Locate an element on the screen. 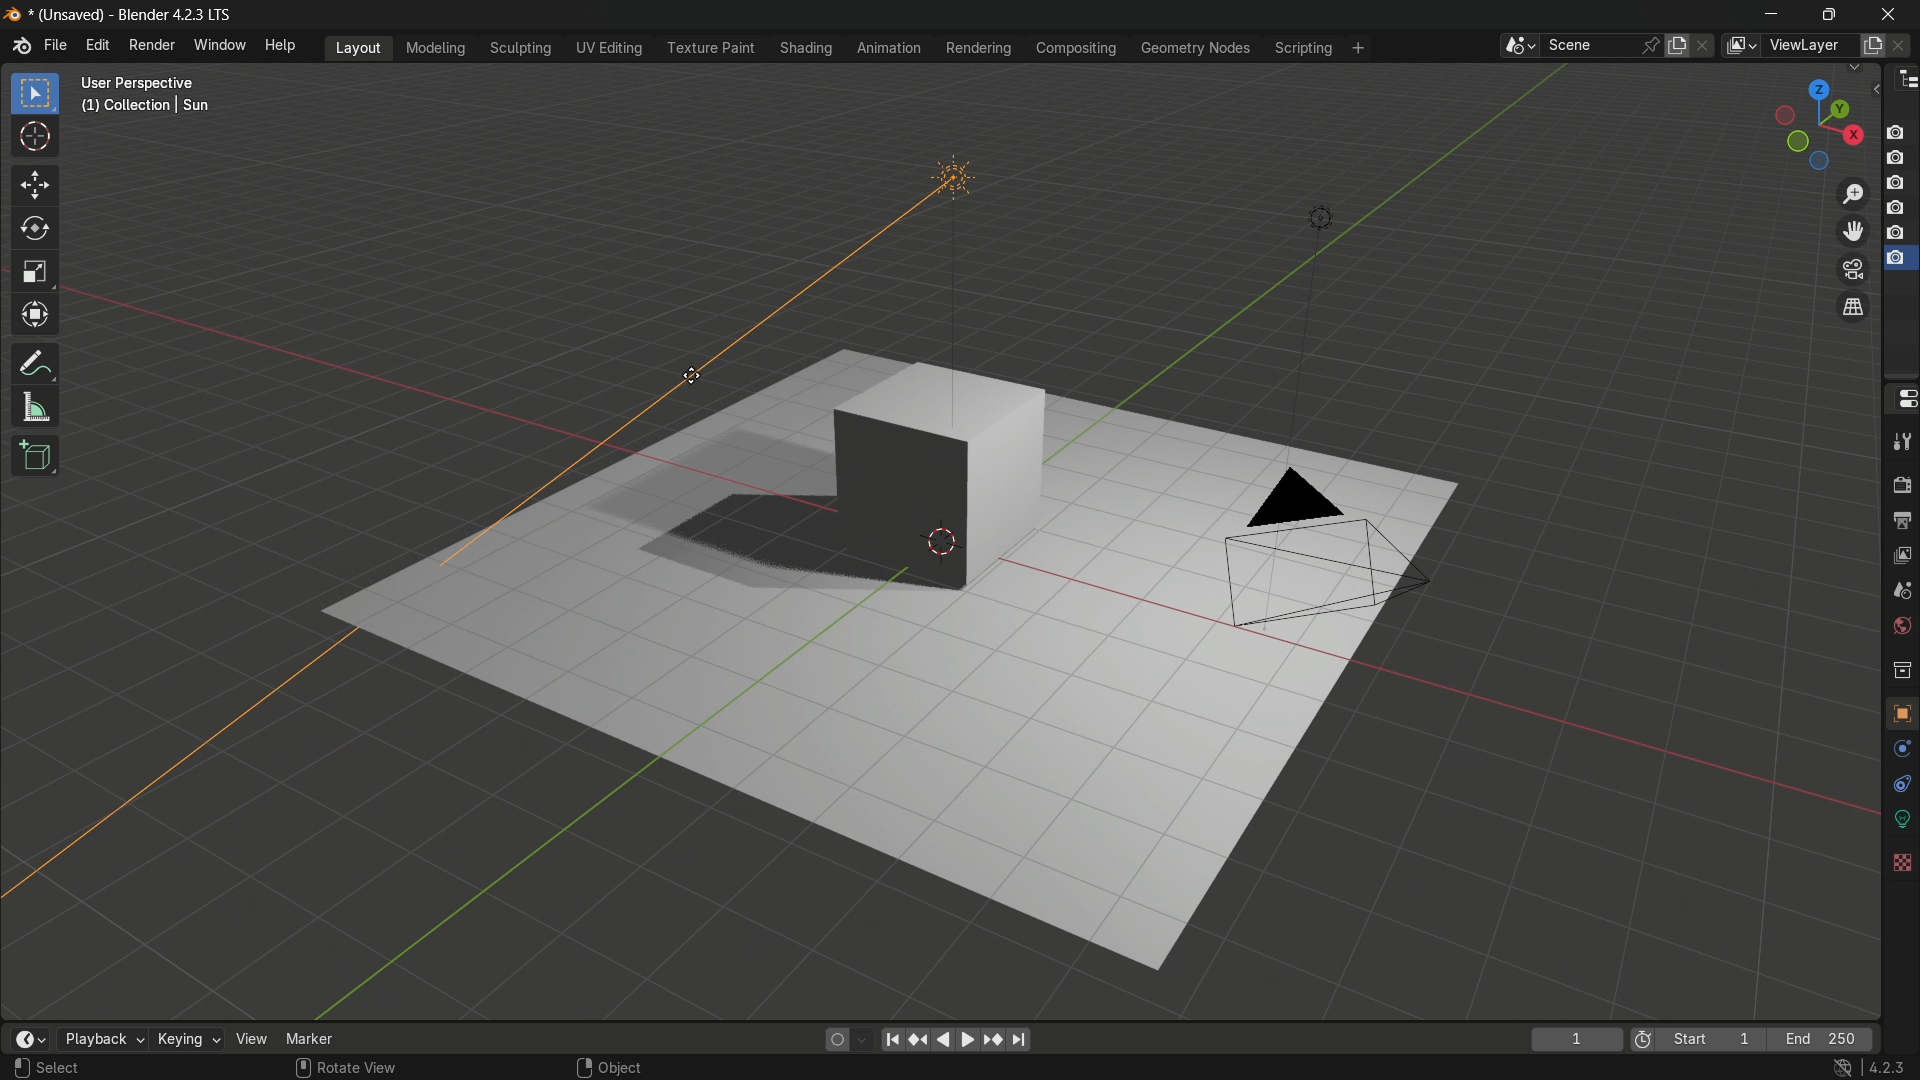 This screenshot has width=1920, height=1080. view layer name is located at coordinates (1810, 46).